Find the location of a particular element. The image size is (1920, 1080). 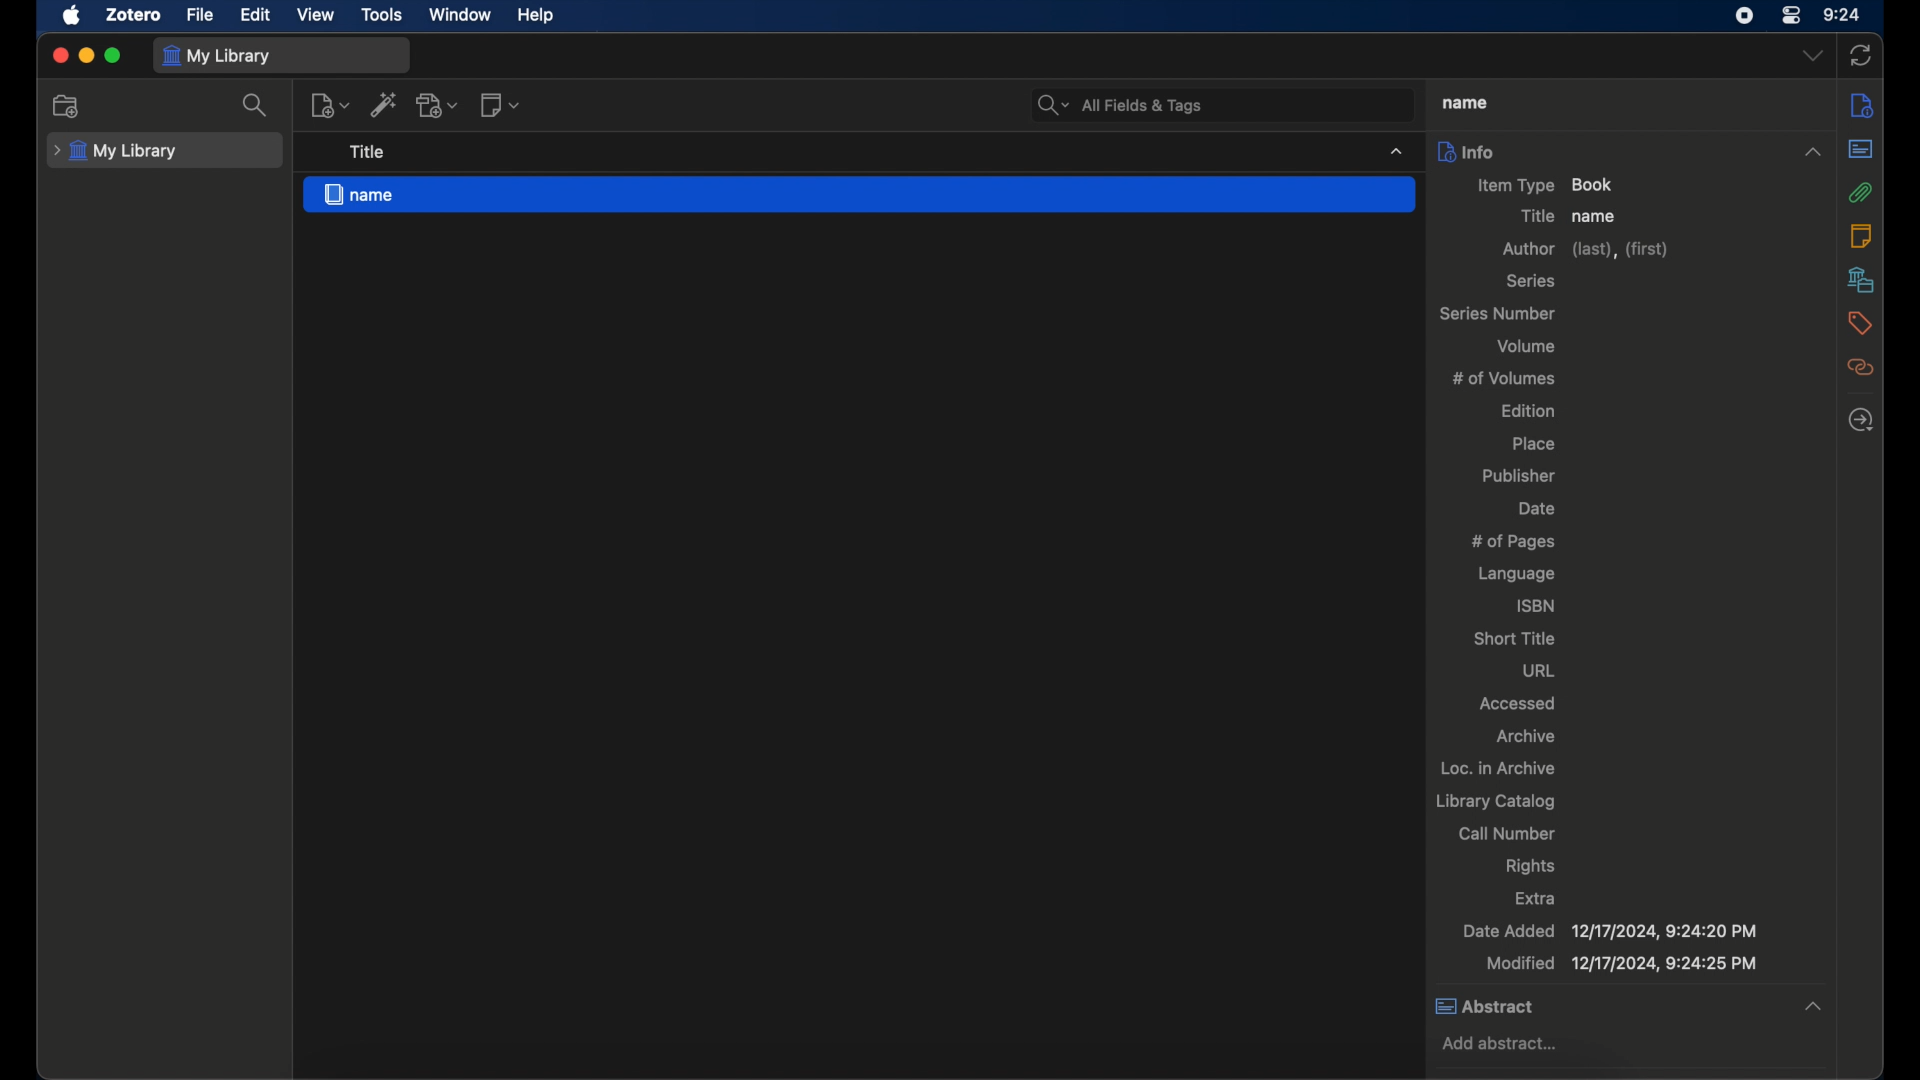

tools is located at coordinates (382, 15).